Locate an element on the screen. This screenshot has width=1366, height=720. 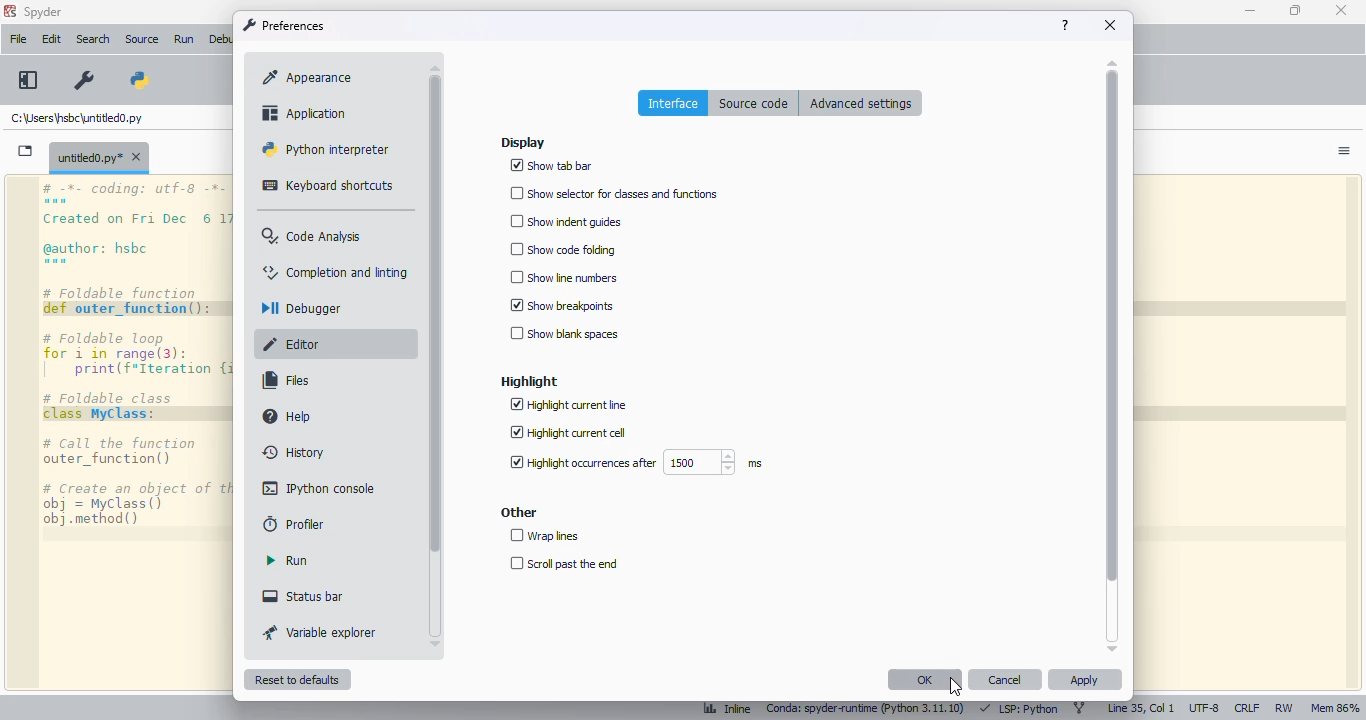
file is located at coordinates (19, 38).